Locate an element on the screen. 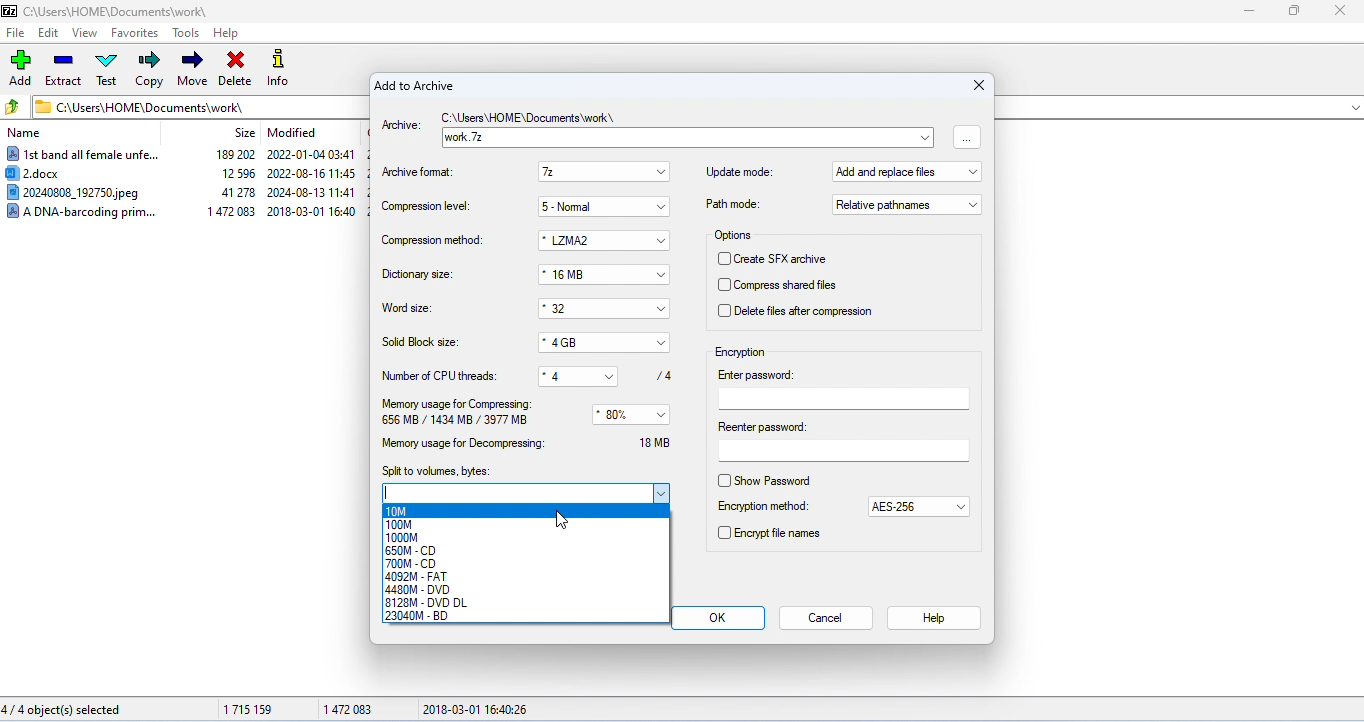 The width and height of the screenshot is (1364, 722). options is located at coordinates (736, 236).